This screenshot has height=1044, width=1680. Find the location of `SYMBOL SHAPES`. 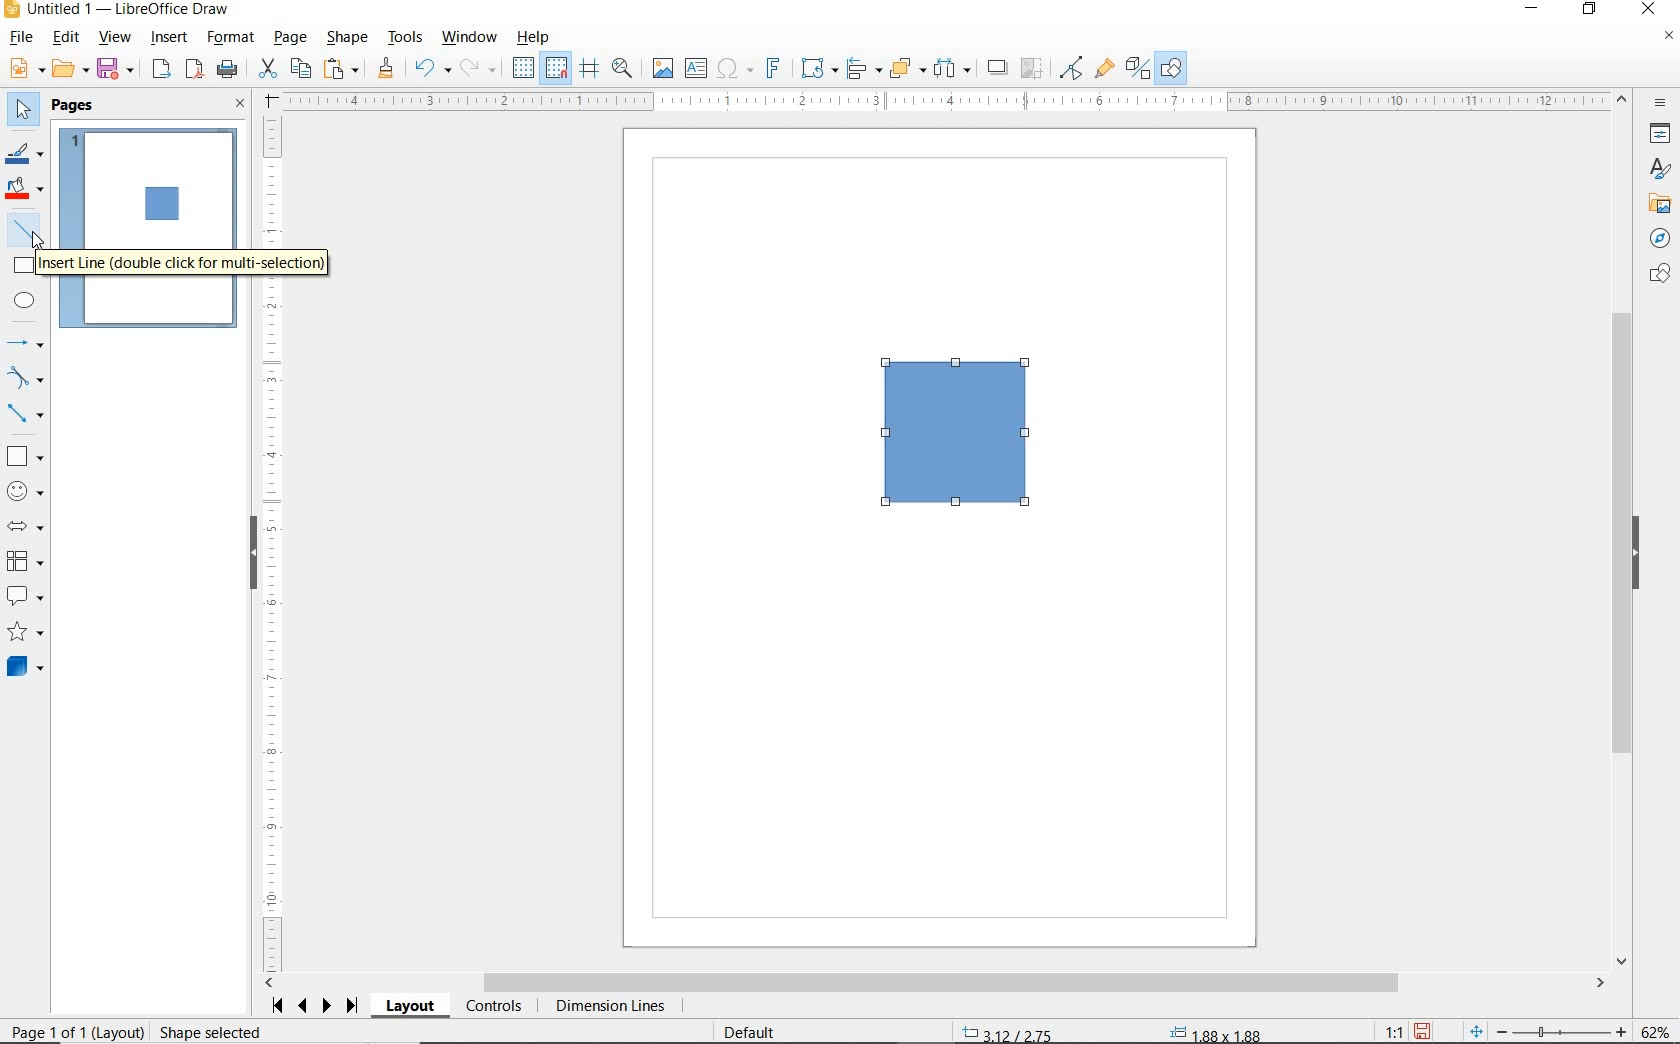

SYMBOL SHAPES is located at coordinates (26, 489).